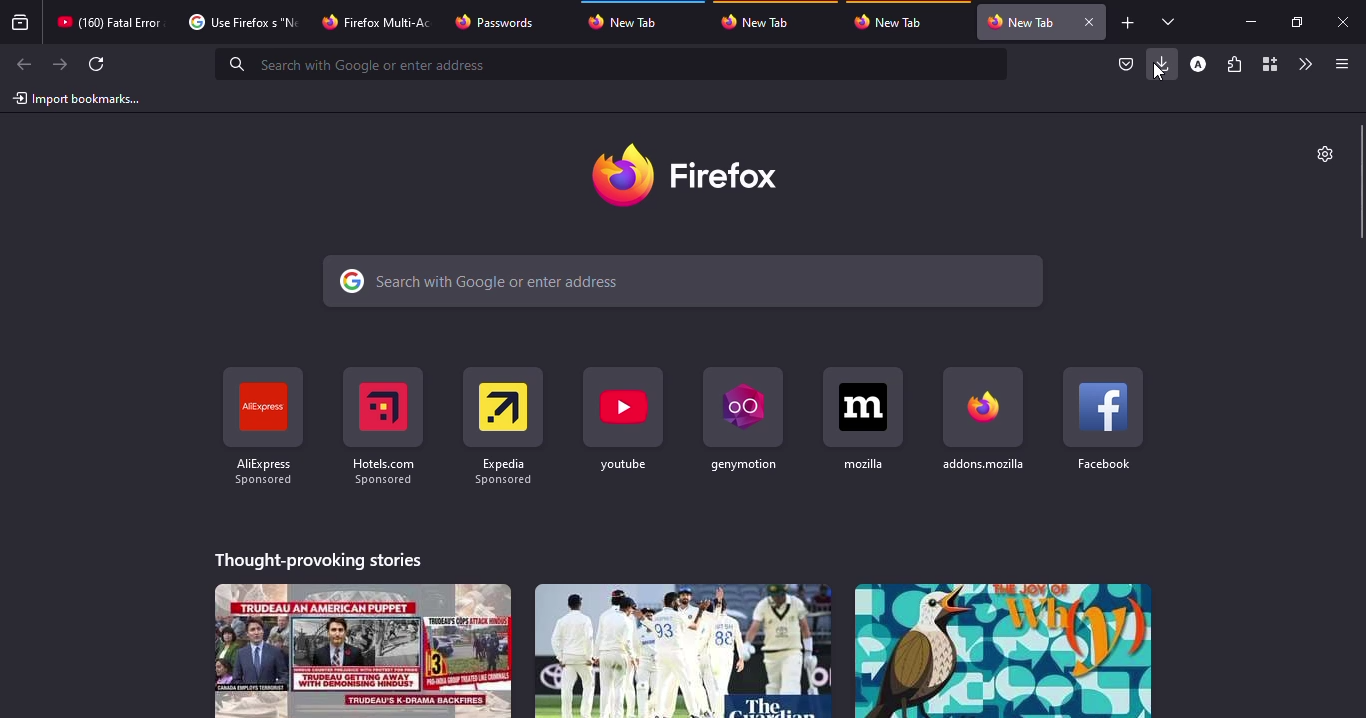 The image size is (1366, 718). I want to click on shortcut, so click(625, 420).